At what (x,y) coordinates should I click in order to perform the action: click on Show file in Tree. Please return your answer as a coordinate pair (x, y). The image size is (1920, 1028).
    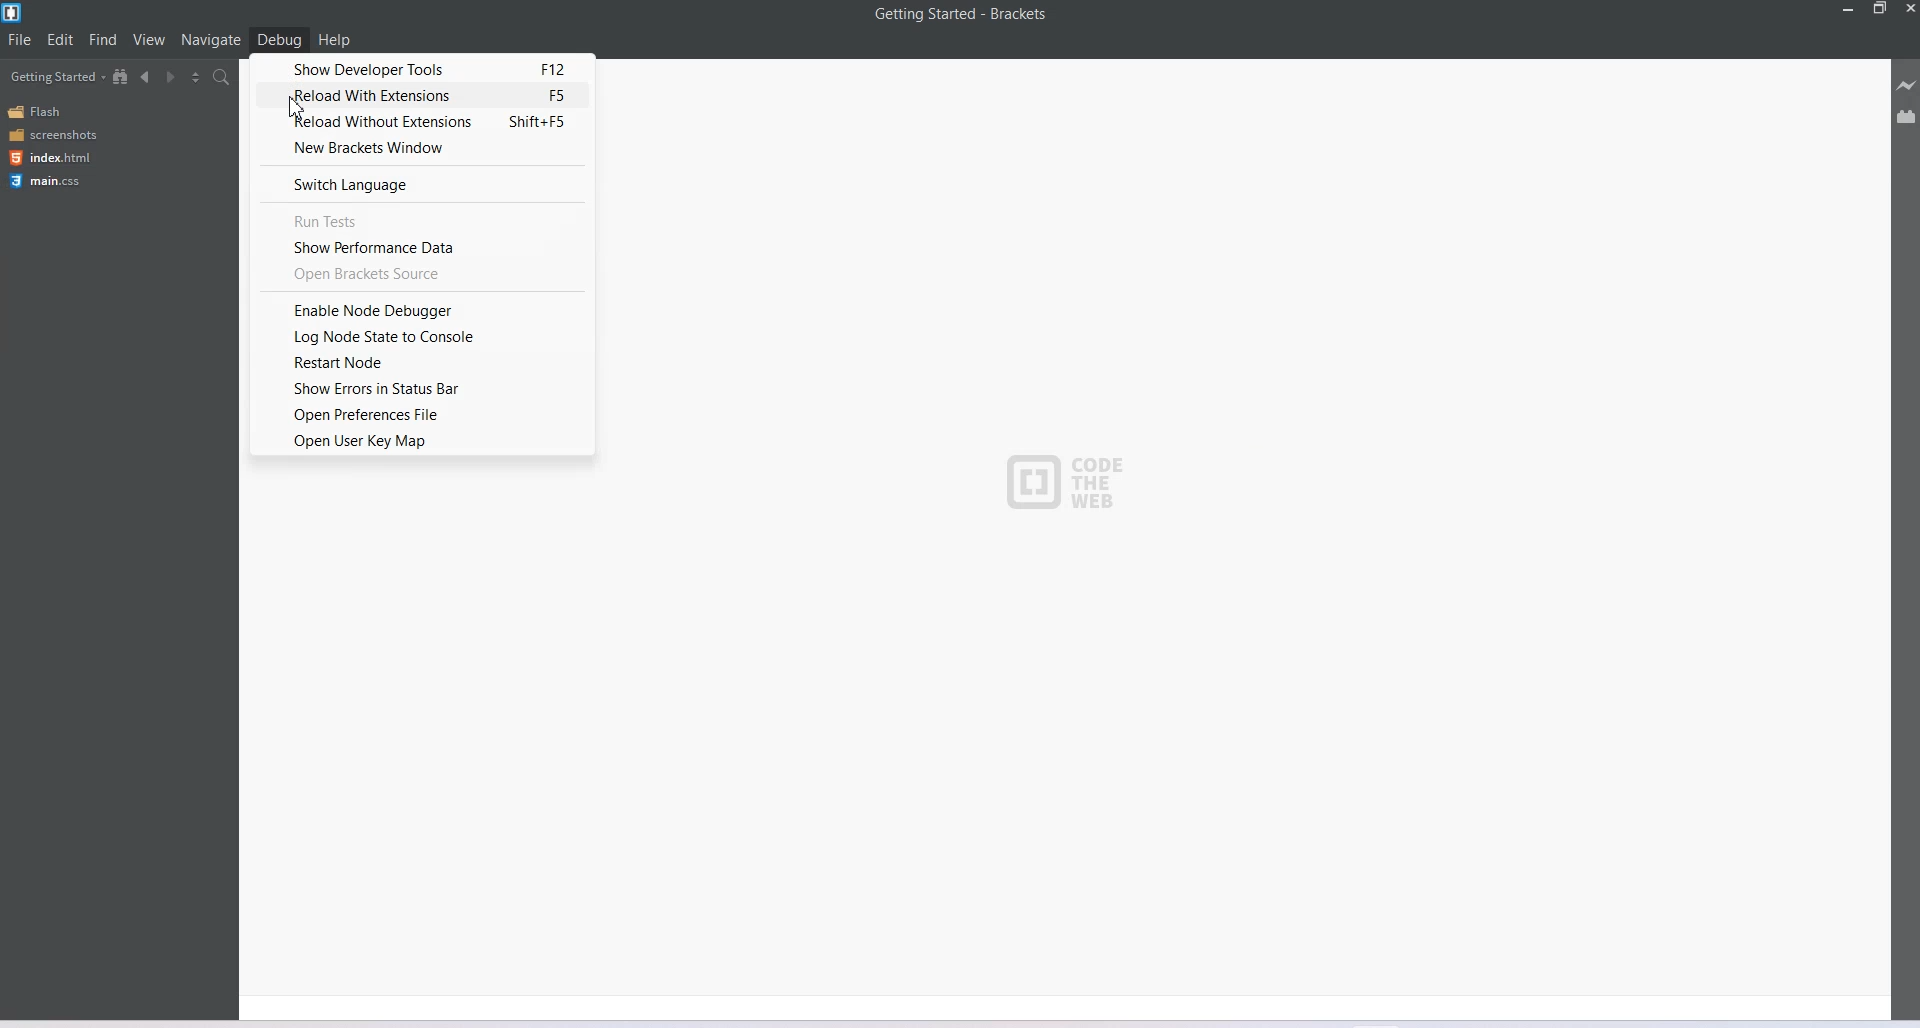
    Looking at the image, I should click on (121, 75).